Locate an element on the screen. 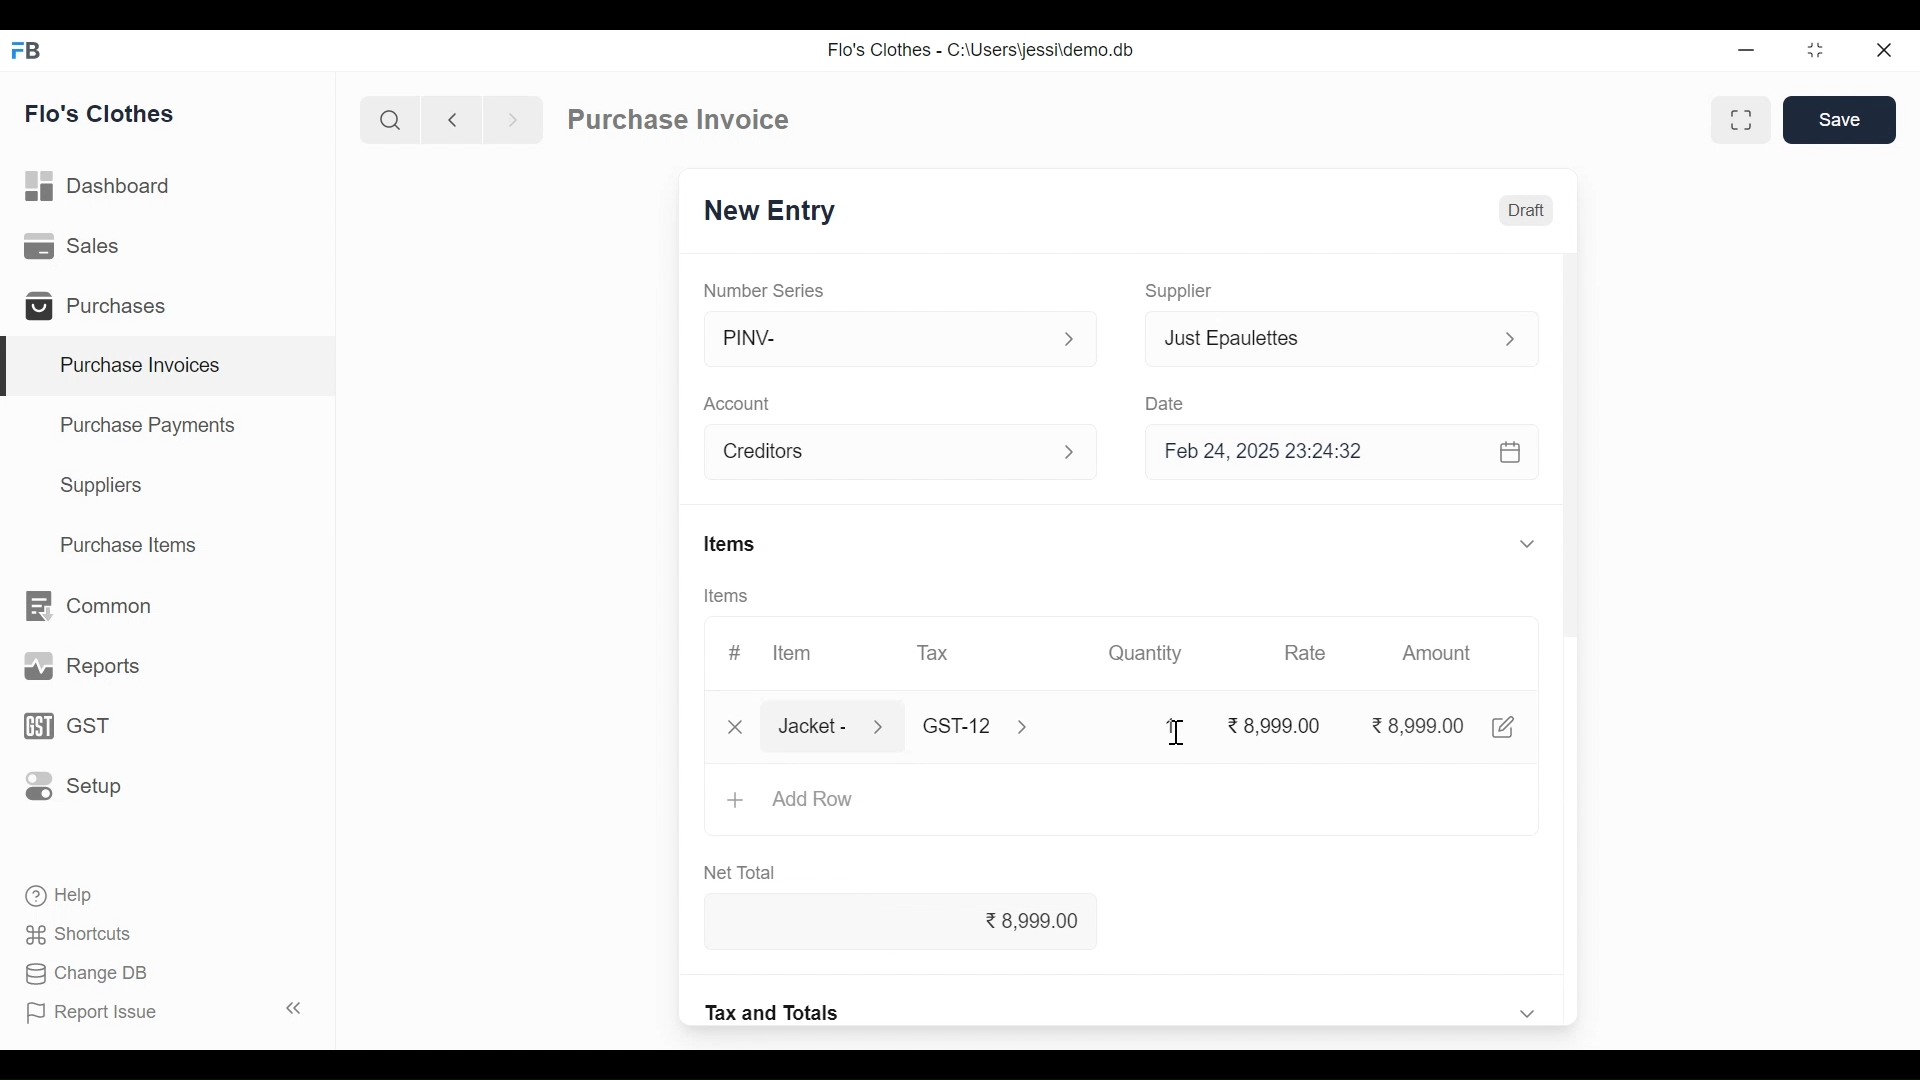 The image size is (1920, 1080). Setup is located at coordinates (68, 787).